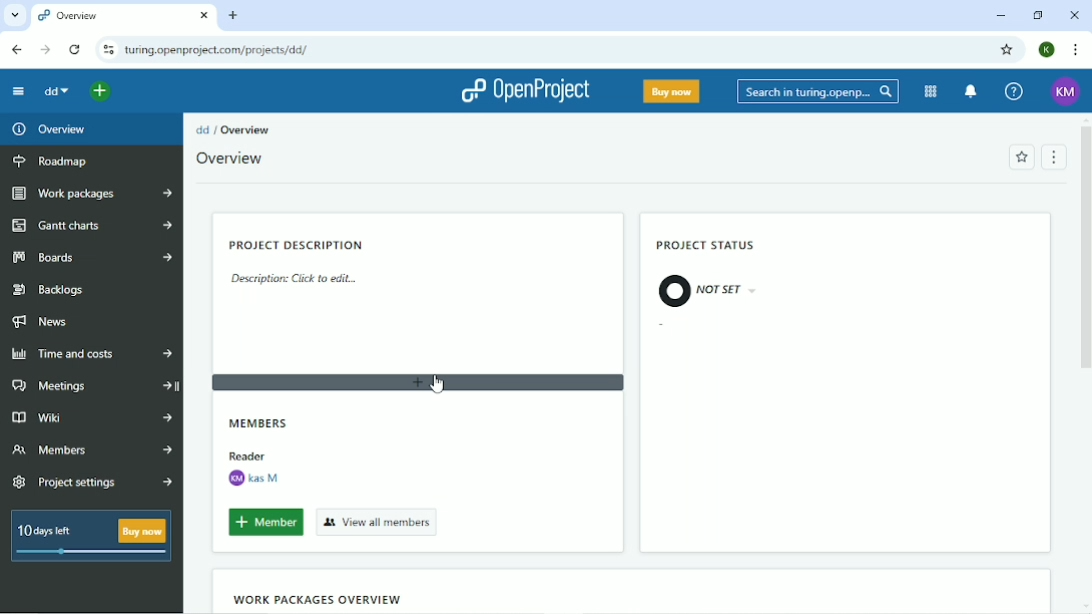 This screenshot has width=1092, height=614. I want to click on Work packages, so click(89, 194).